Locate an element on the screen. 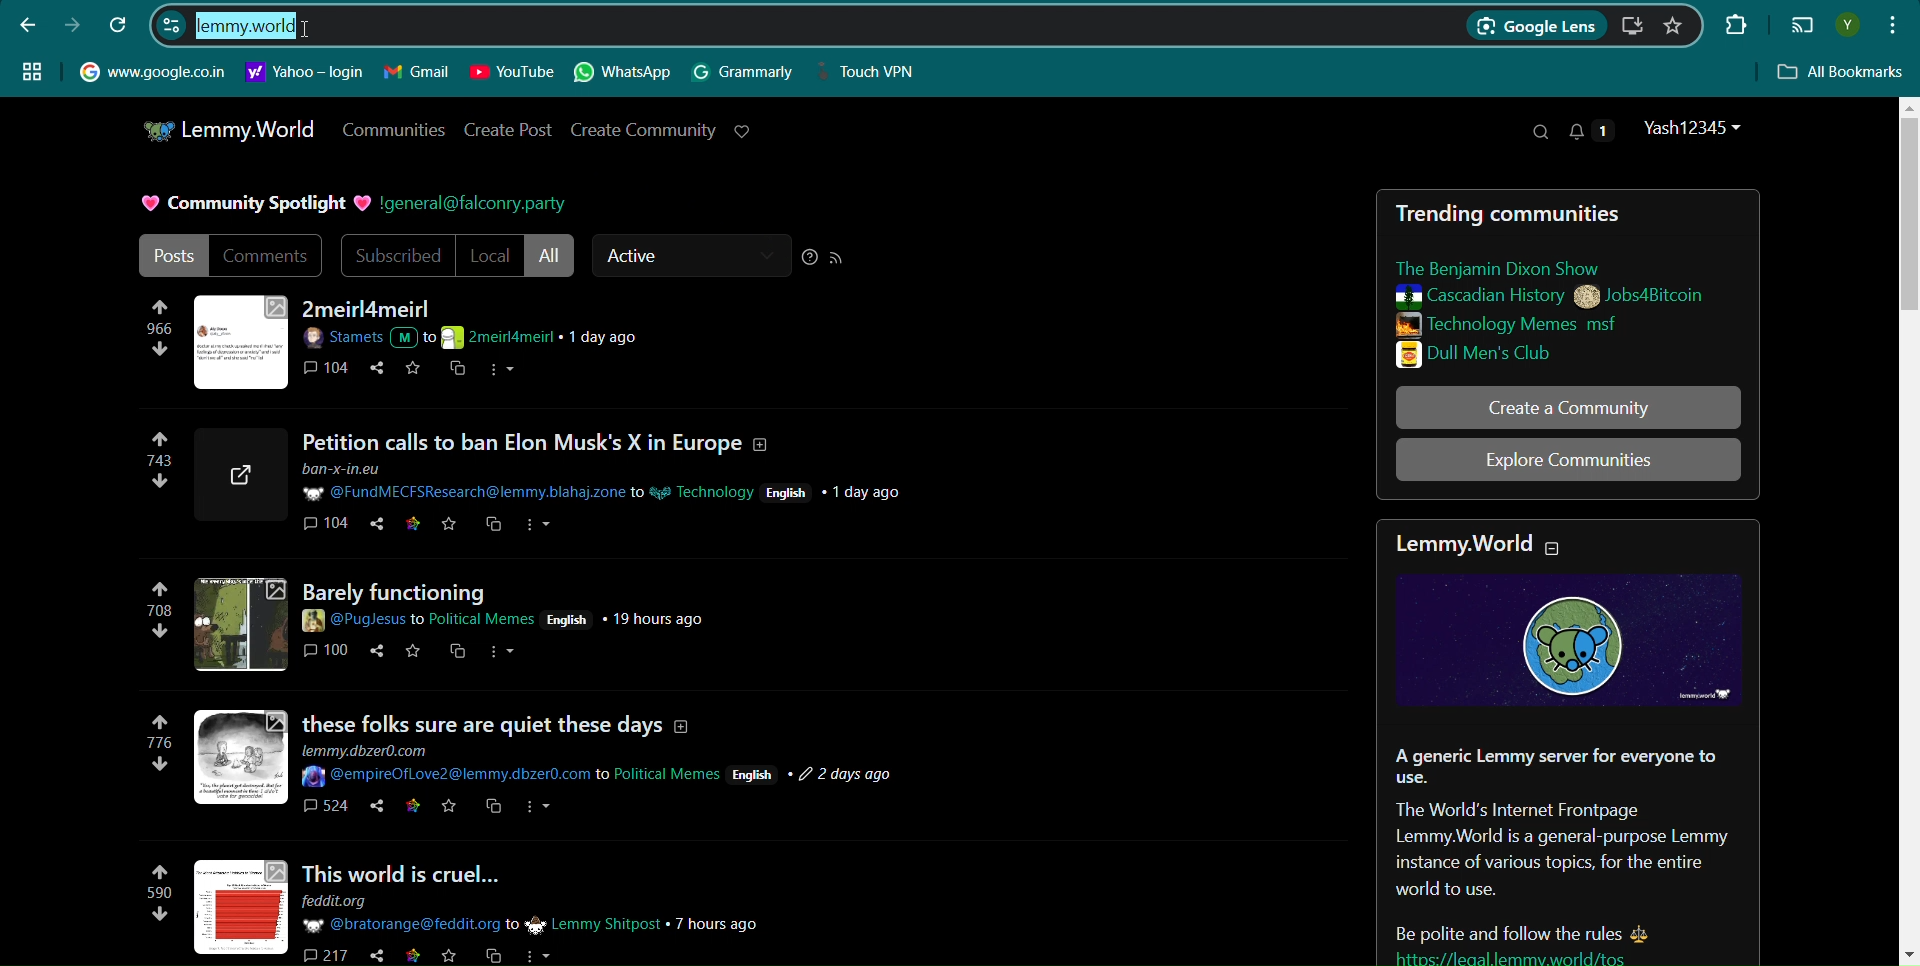 The width and height of the screenshot is (1920, 966). All Bookmarks is located at coordinates (1842, 73).